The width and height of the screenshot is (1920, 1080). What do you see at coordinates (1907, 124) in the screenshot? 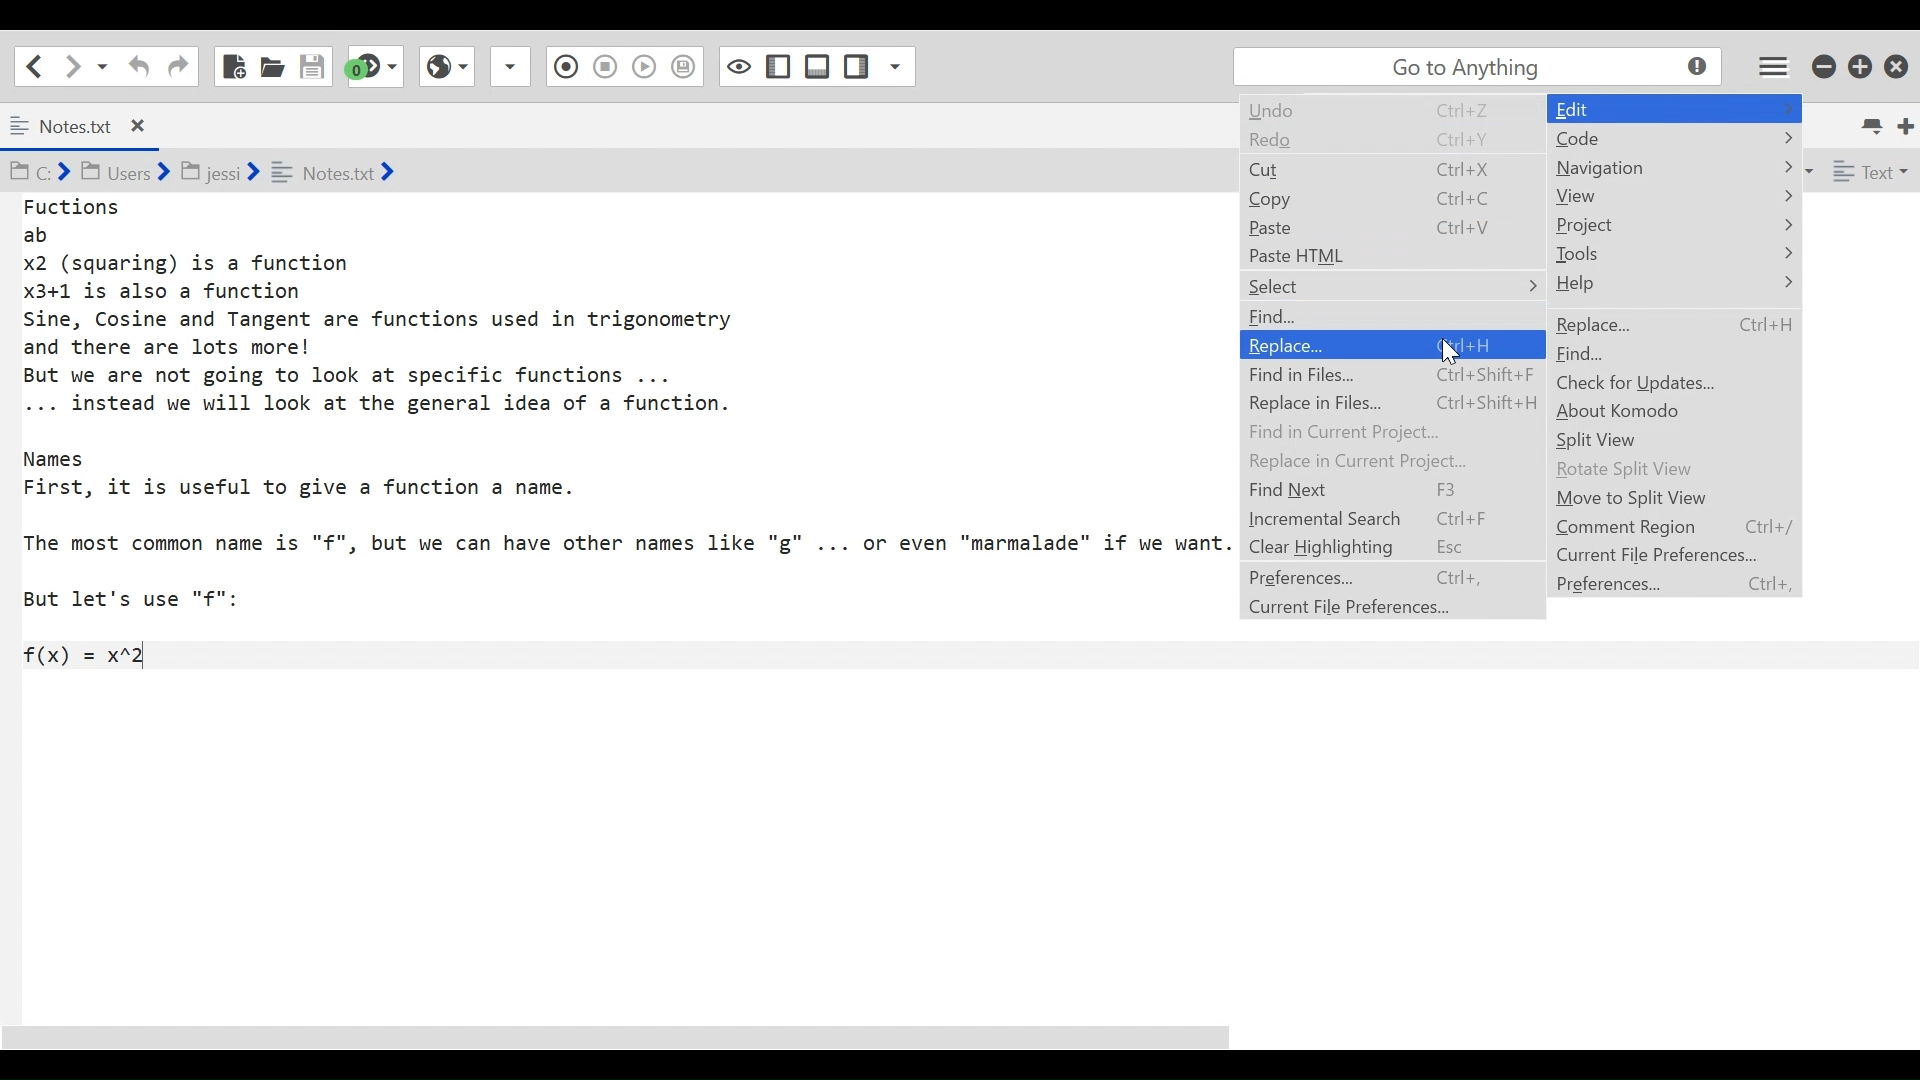
I see `New Tab` at bounding box center [1907, 124].